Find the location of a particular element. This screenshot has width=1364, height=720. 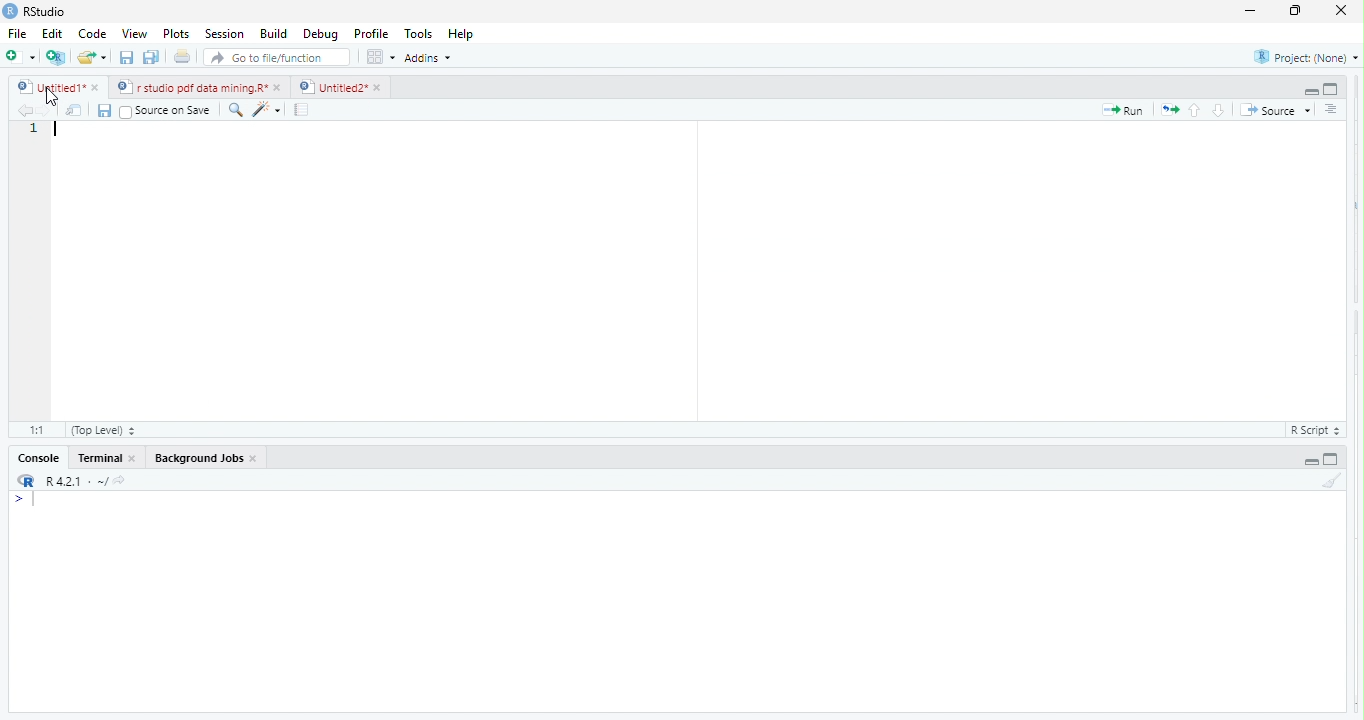

(top Level) is located at coordinates (104, 430).